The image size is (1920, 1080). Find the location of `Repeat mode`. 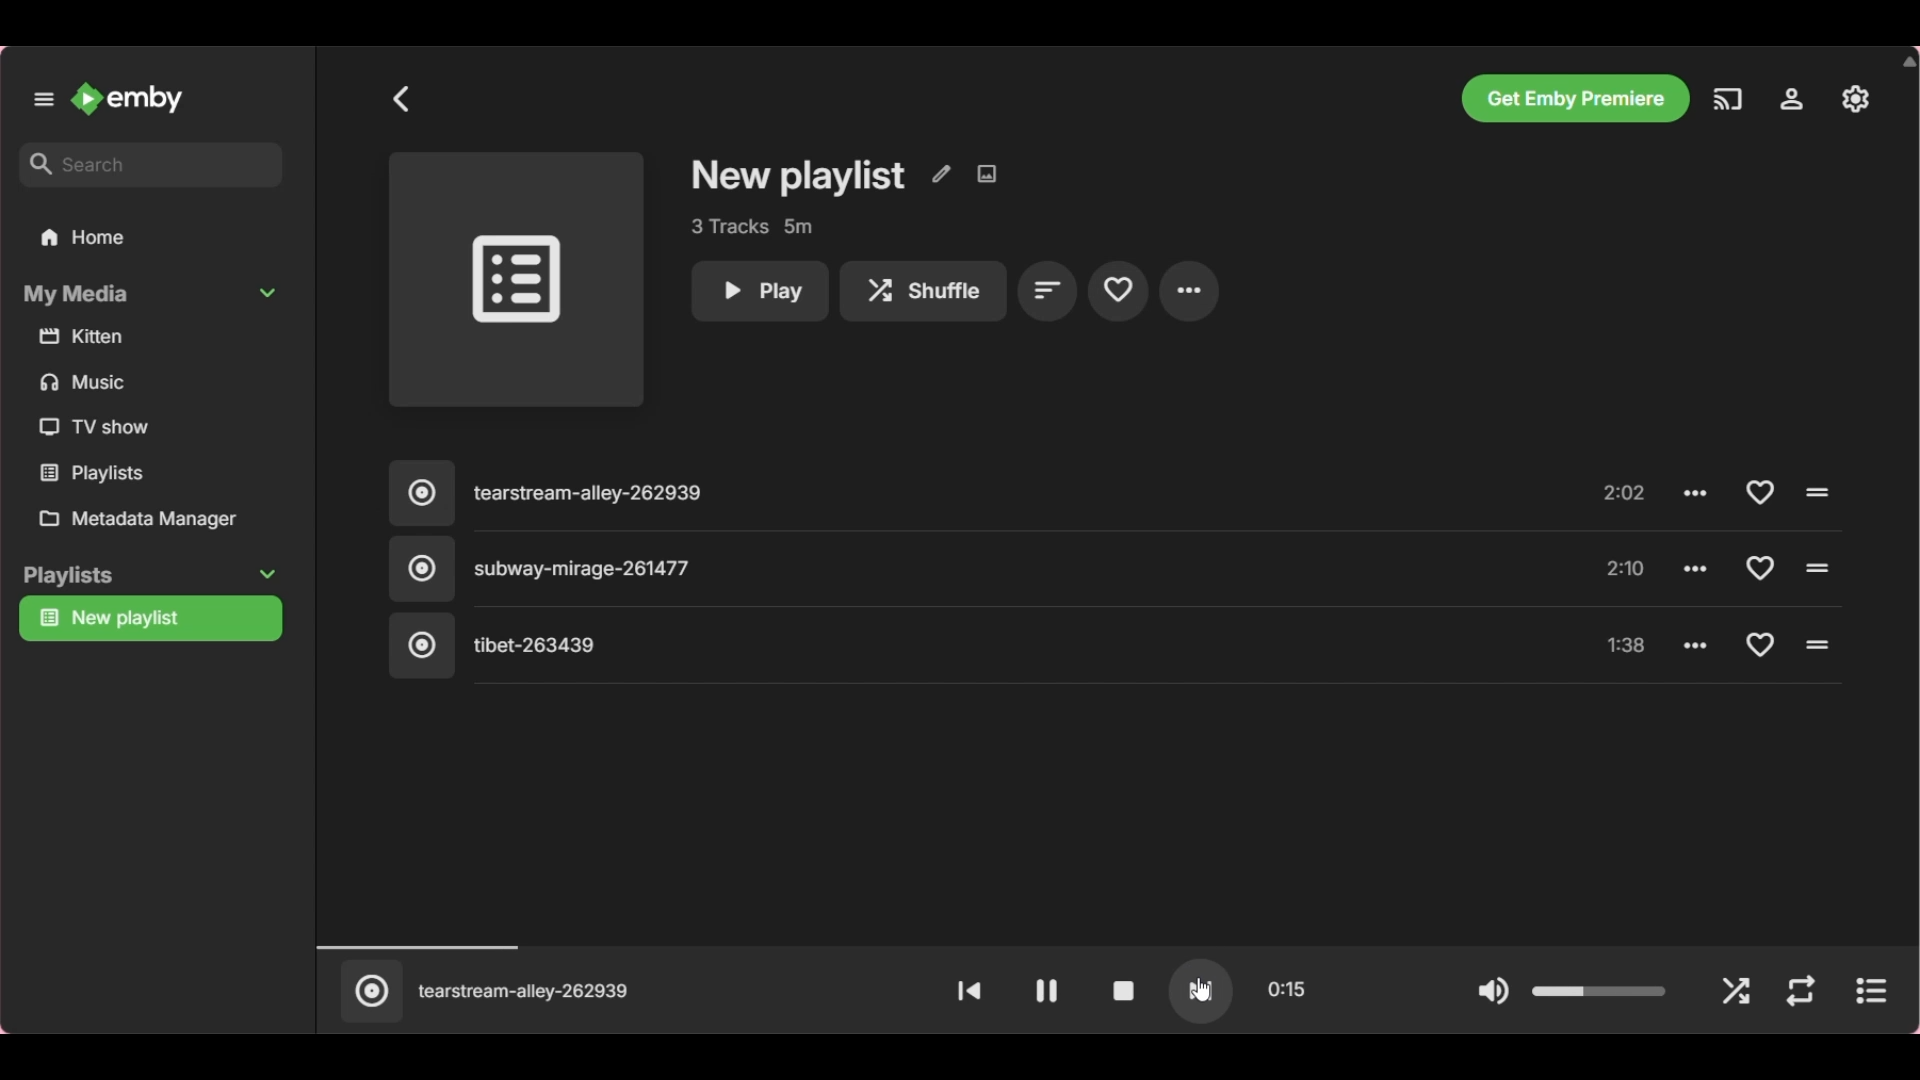

Repeat mode is located at coordinates (1798, 991).